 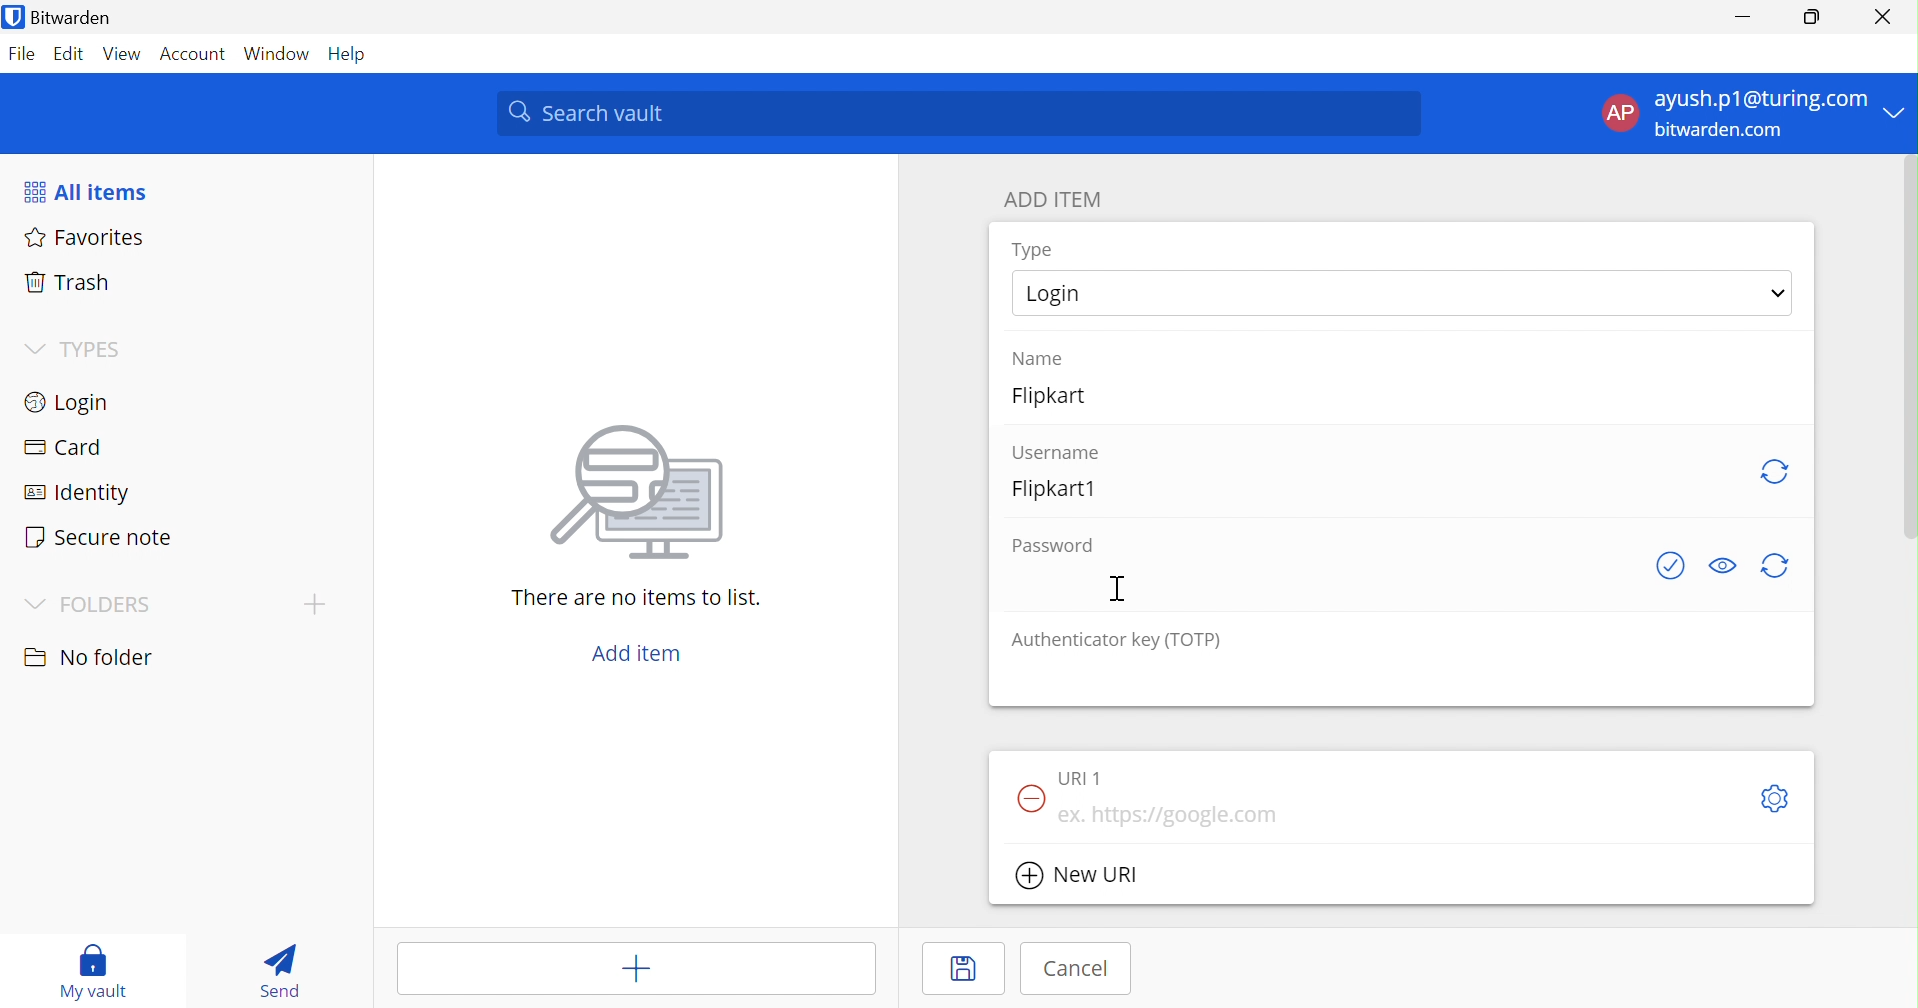 What do you see at coordinates (71, 405) in the screenshot?
I see `Login` at bounding box center [71, 405].